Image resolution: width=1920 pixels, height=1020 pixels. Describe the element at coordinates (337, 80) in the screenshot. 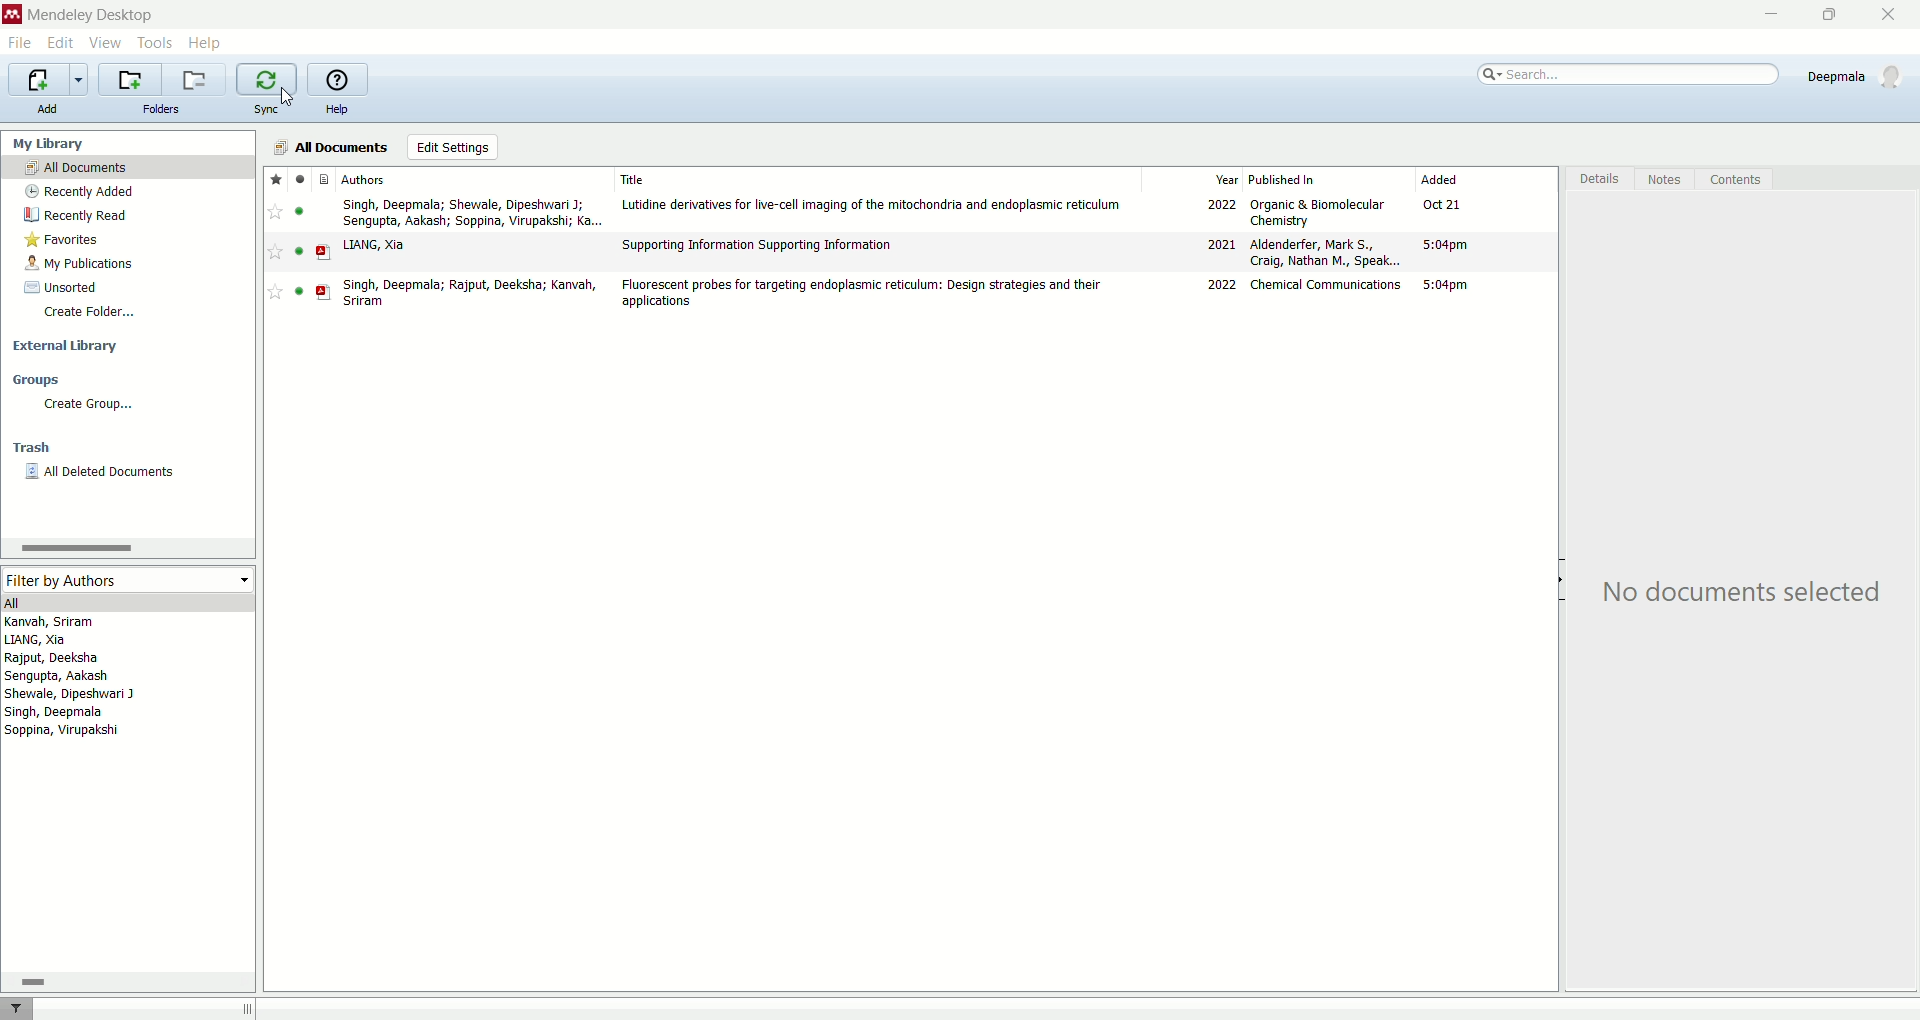

I see `online help guide for mendeley` at that location.